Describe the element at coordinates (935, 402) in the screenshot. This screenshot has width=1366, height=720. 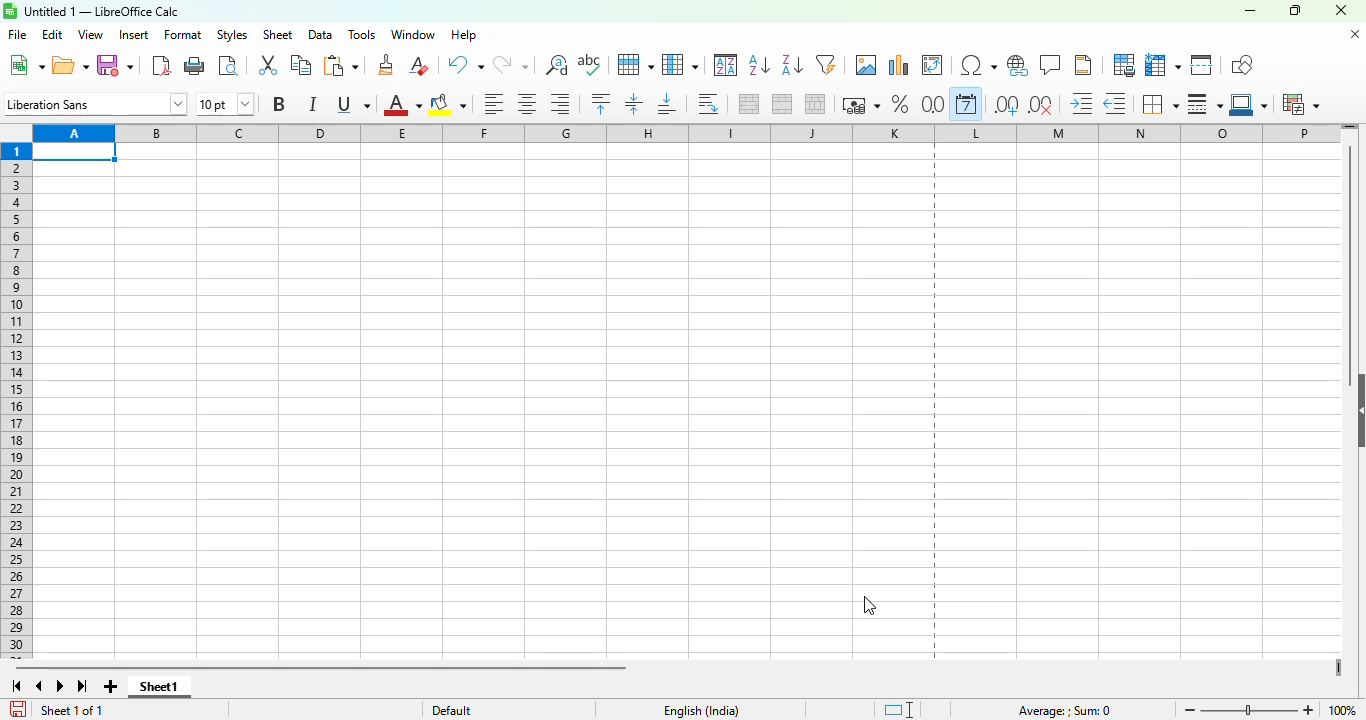
I see `landscape orientation` at that location.